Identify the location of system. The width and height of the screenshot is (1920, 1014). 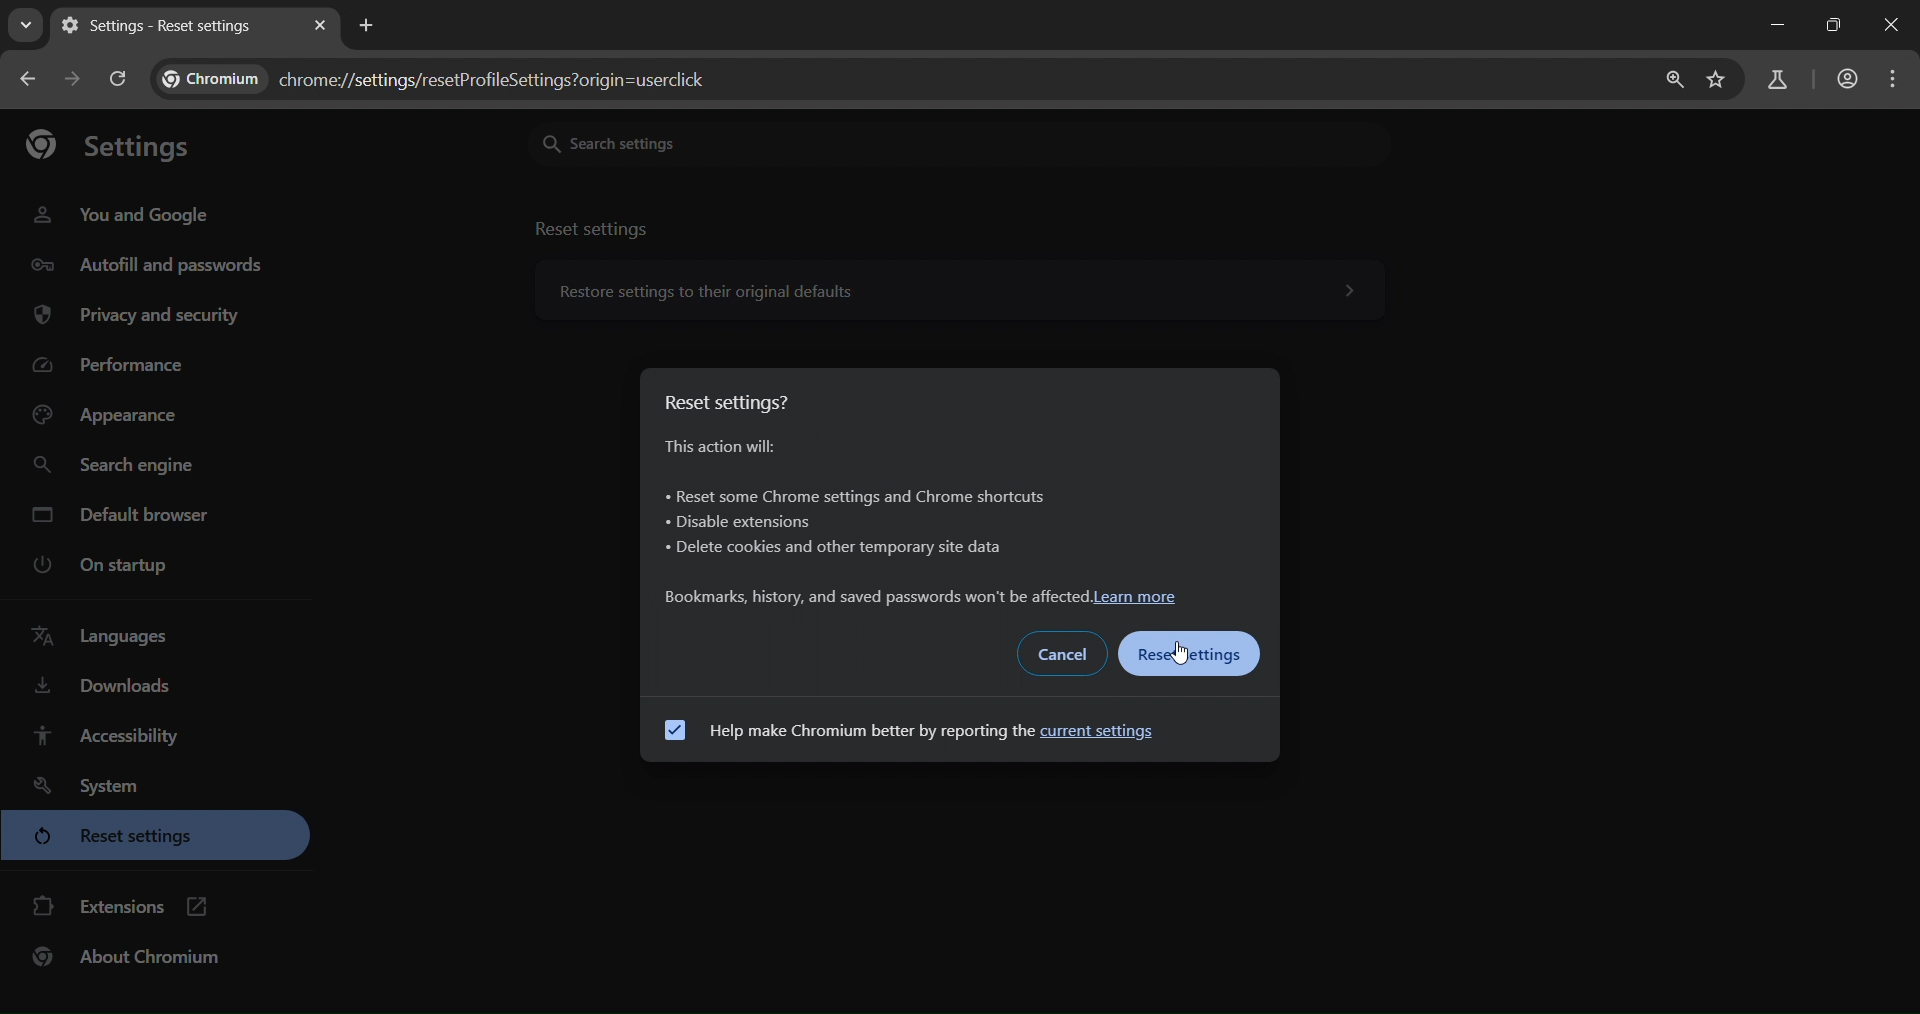
(92, 785).